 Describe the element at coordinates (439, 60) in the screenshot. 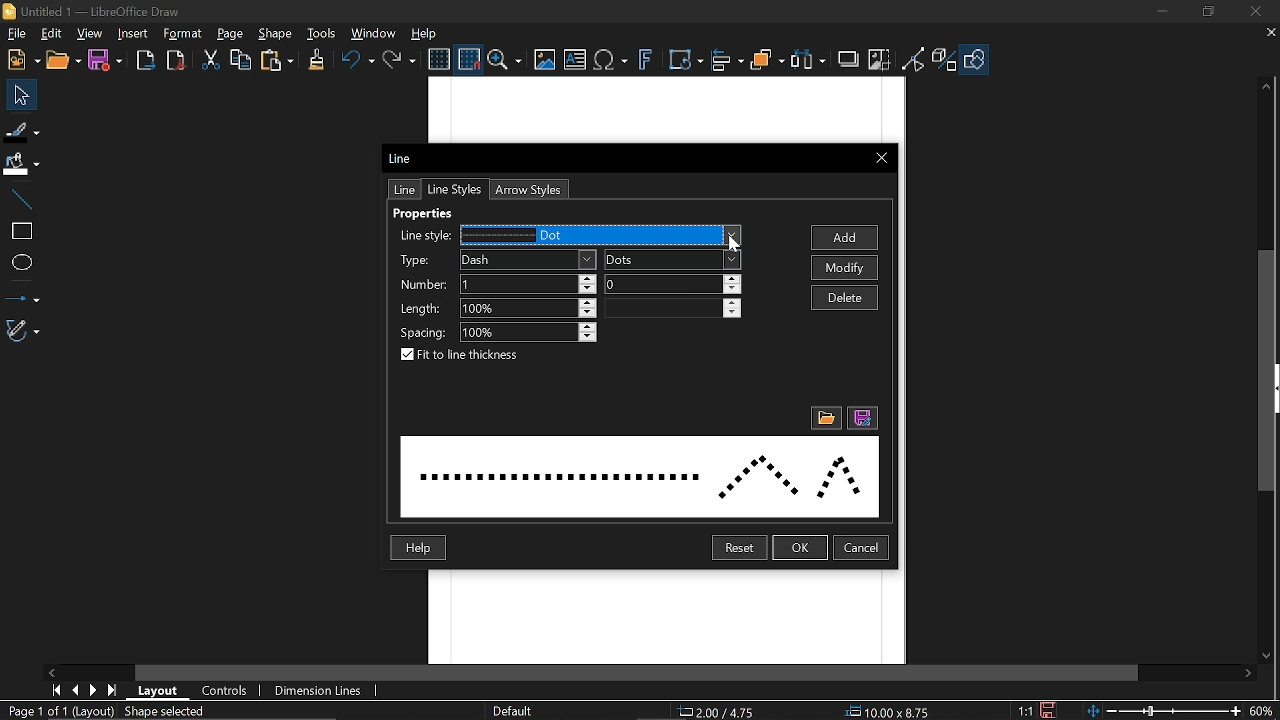

I see `Display grid` at that location.